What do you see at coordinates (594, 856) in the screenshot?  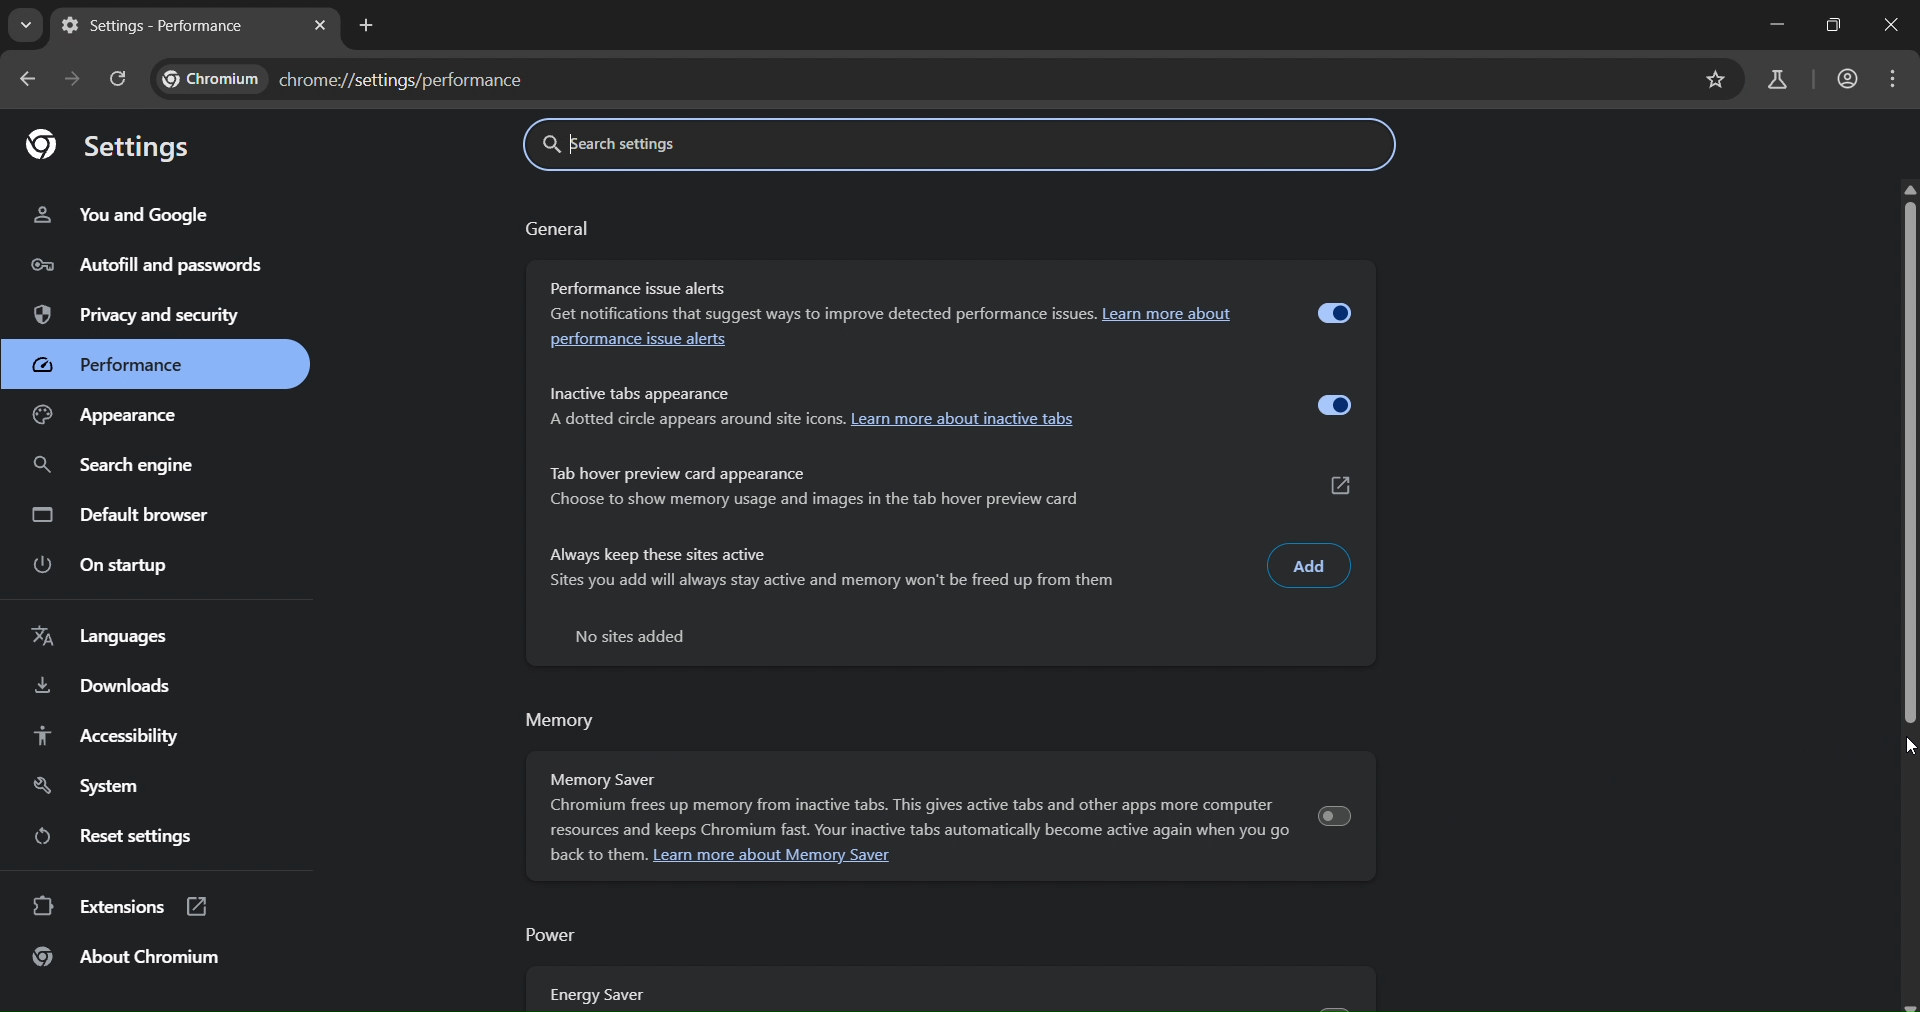 I see `back to them` at bounding box center [594, 856].